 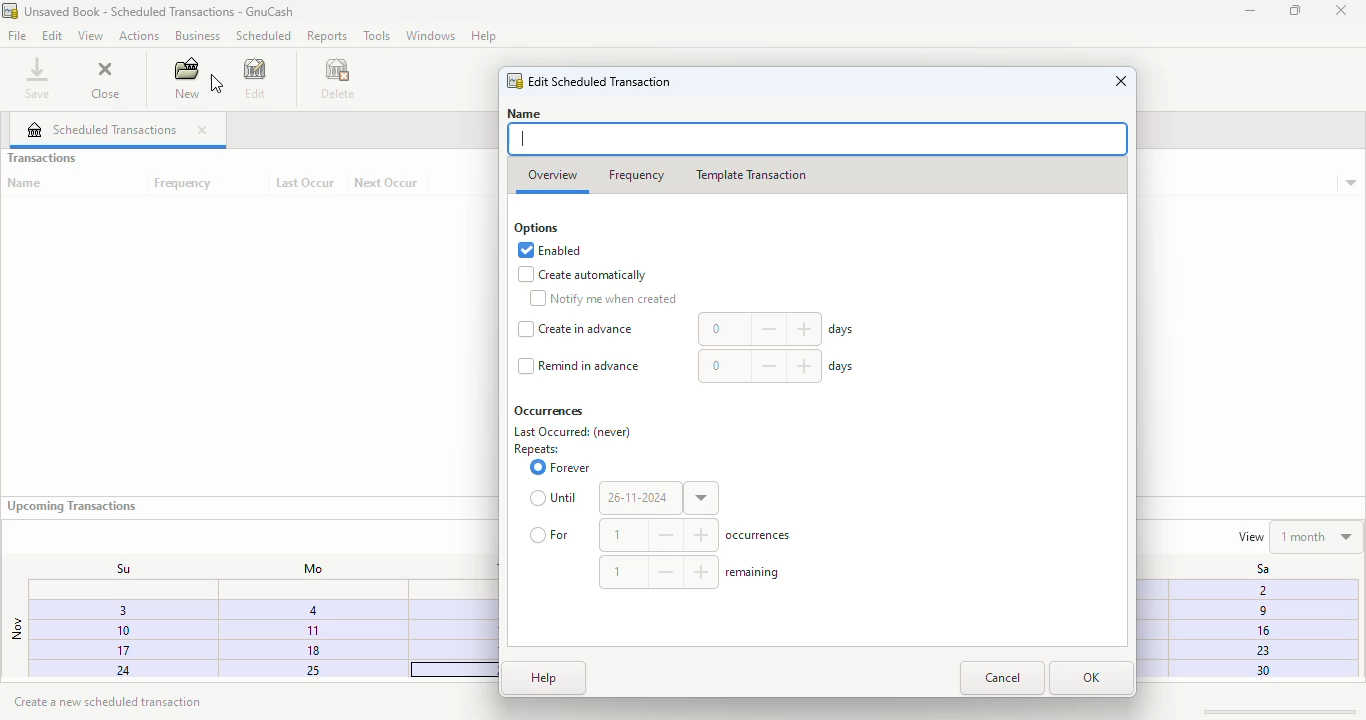 What do you see at coordinates (750, 175) in the screenshot?
I see `template transaction` at bounding box center [750, 175].